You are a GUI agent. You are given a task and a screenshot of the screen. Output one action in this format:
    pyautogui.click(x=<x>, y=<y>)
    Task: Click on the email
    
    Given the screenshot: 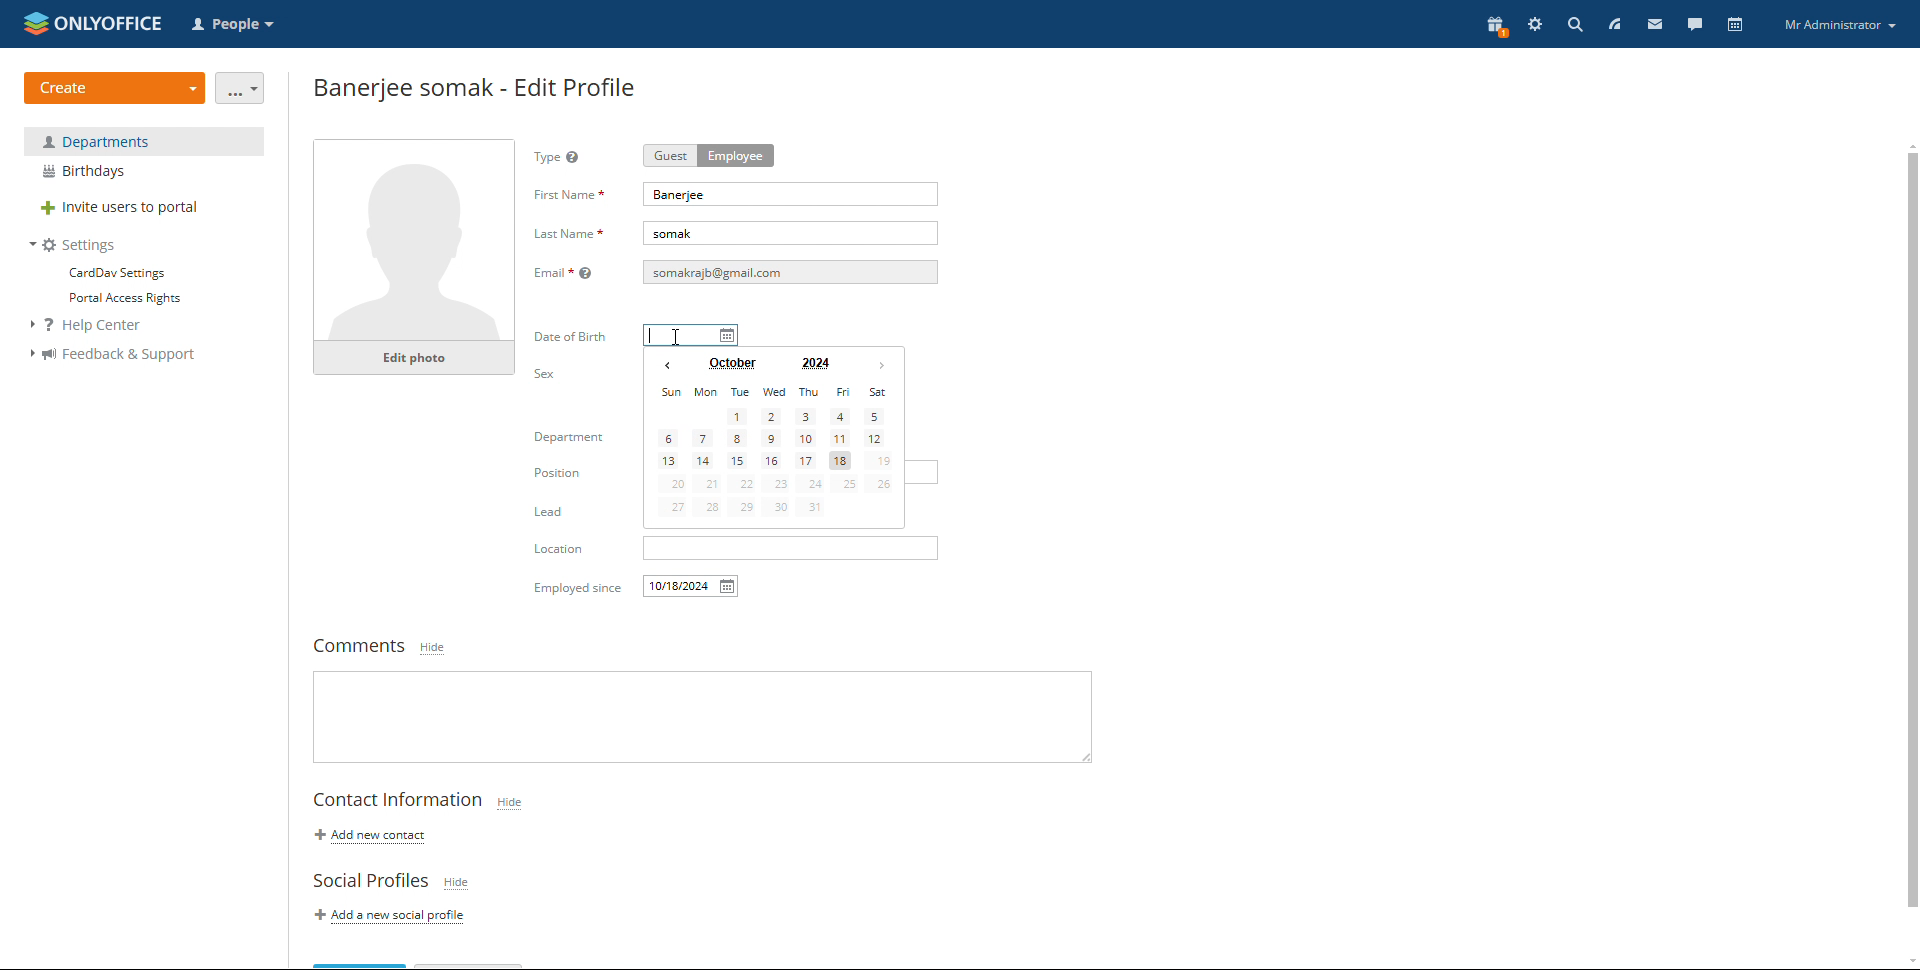 What is the action you would take?
    pyautogui.click(x=790, y=272)
    